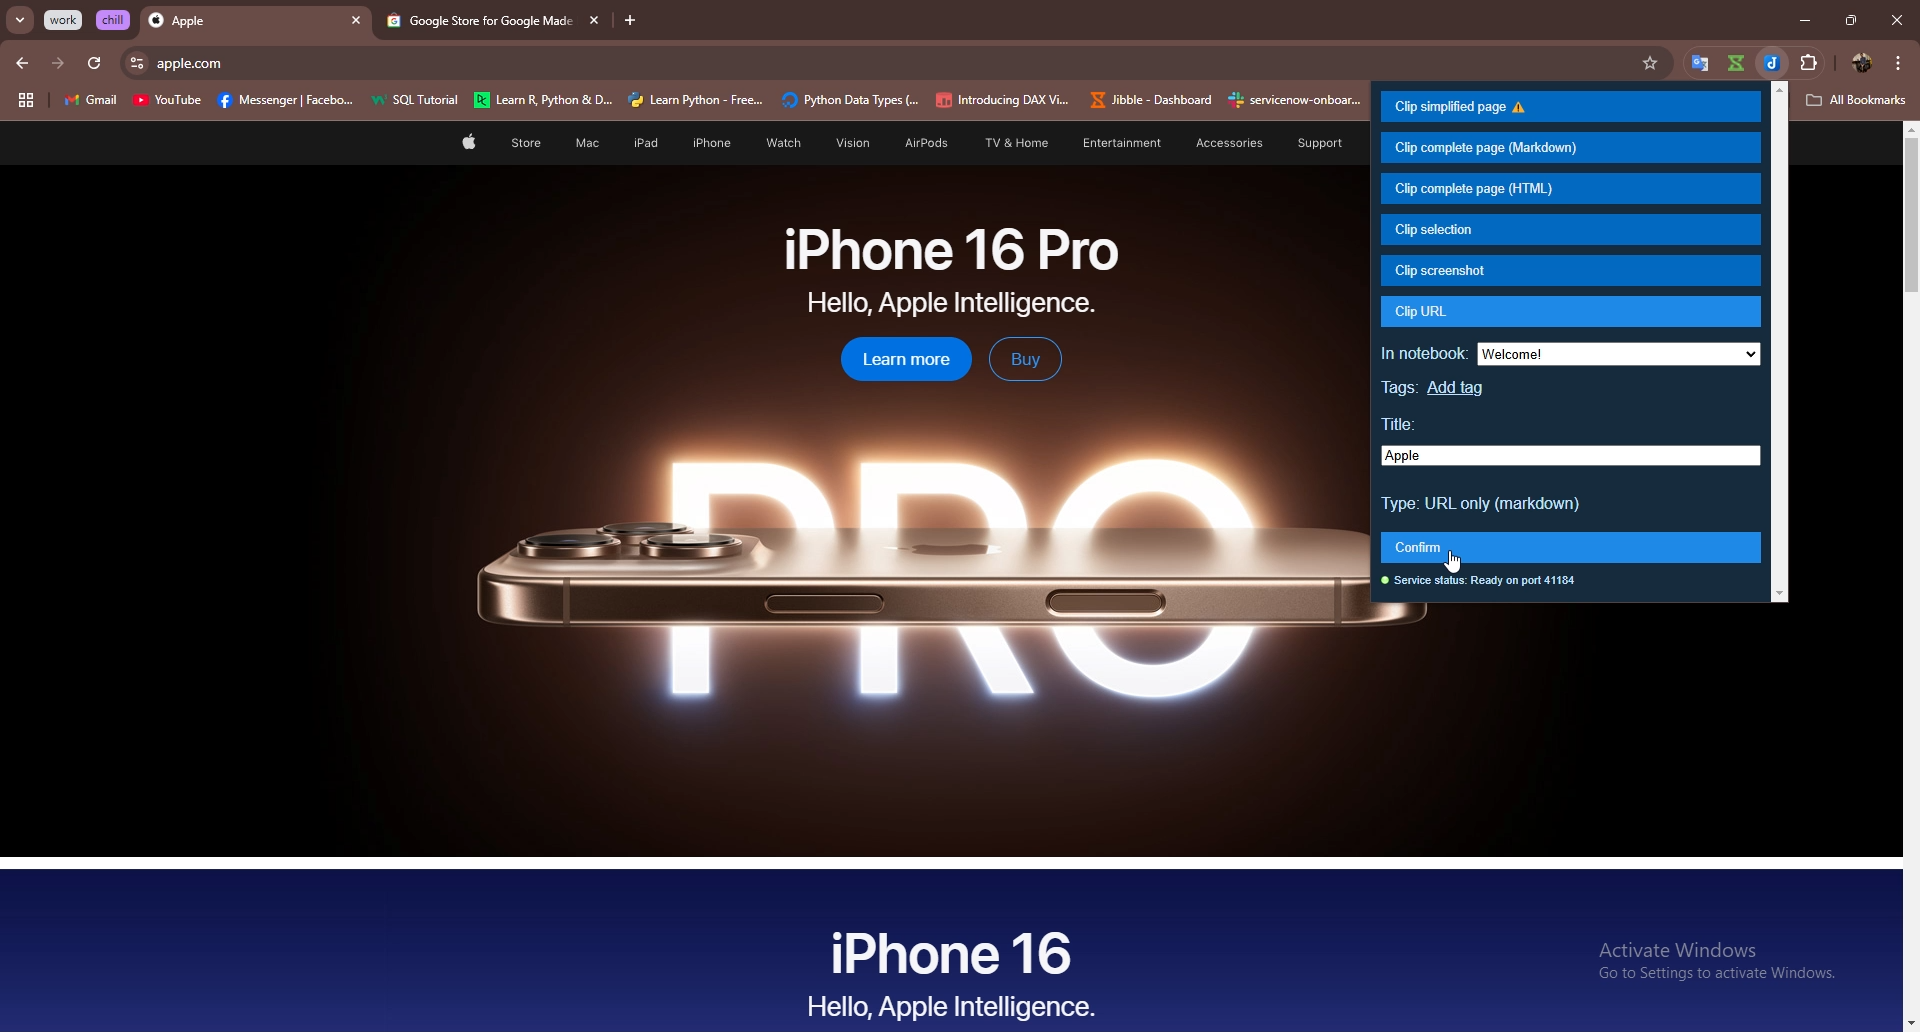  I want to click on Introducing DAX Vi.., so click(1003, 100).